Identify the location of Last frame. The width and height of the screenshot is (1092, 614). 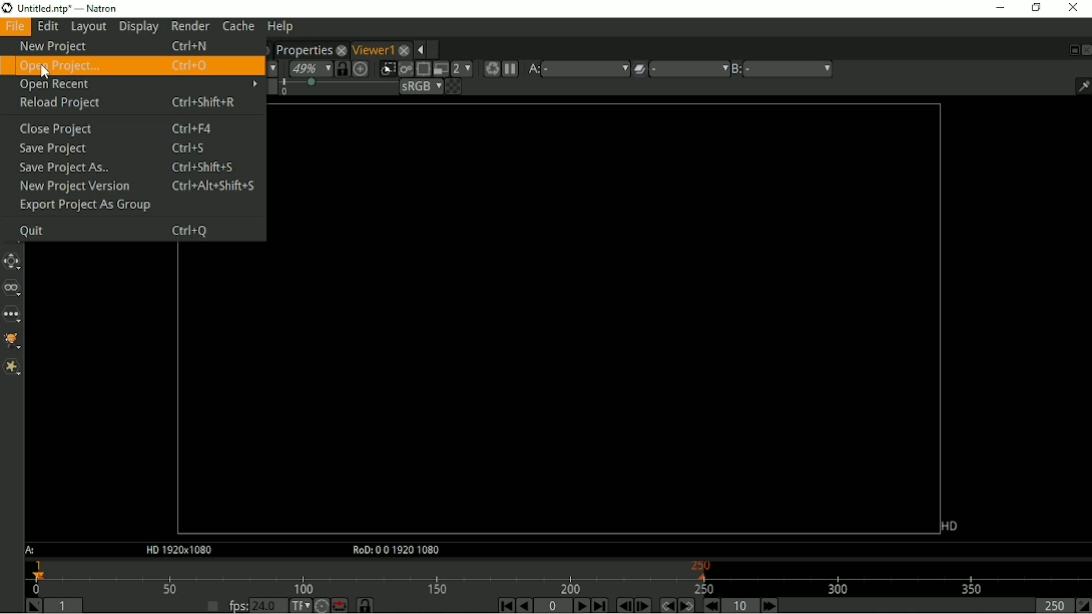
(599, 605).